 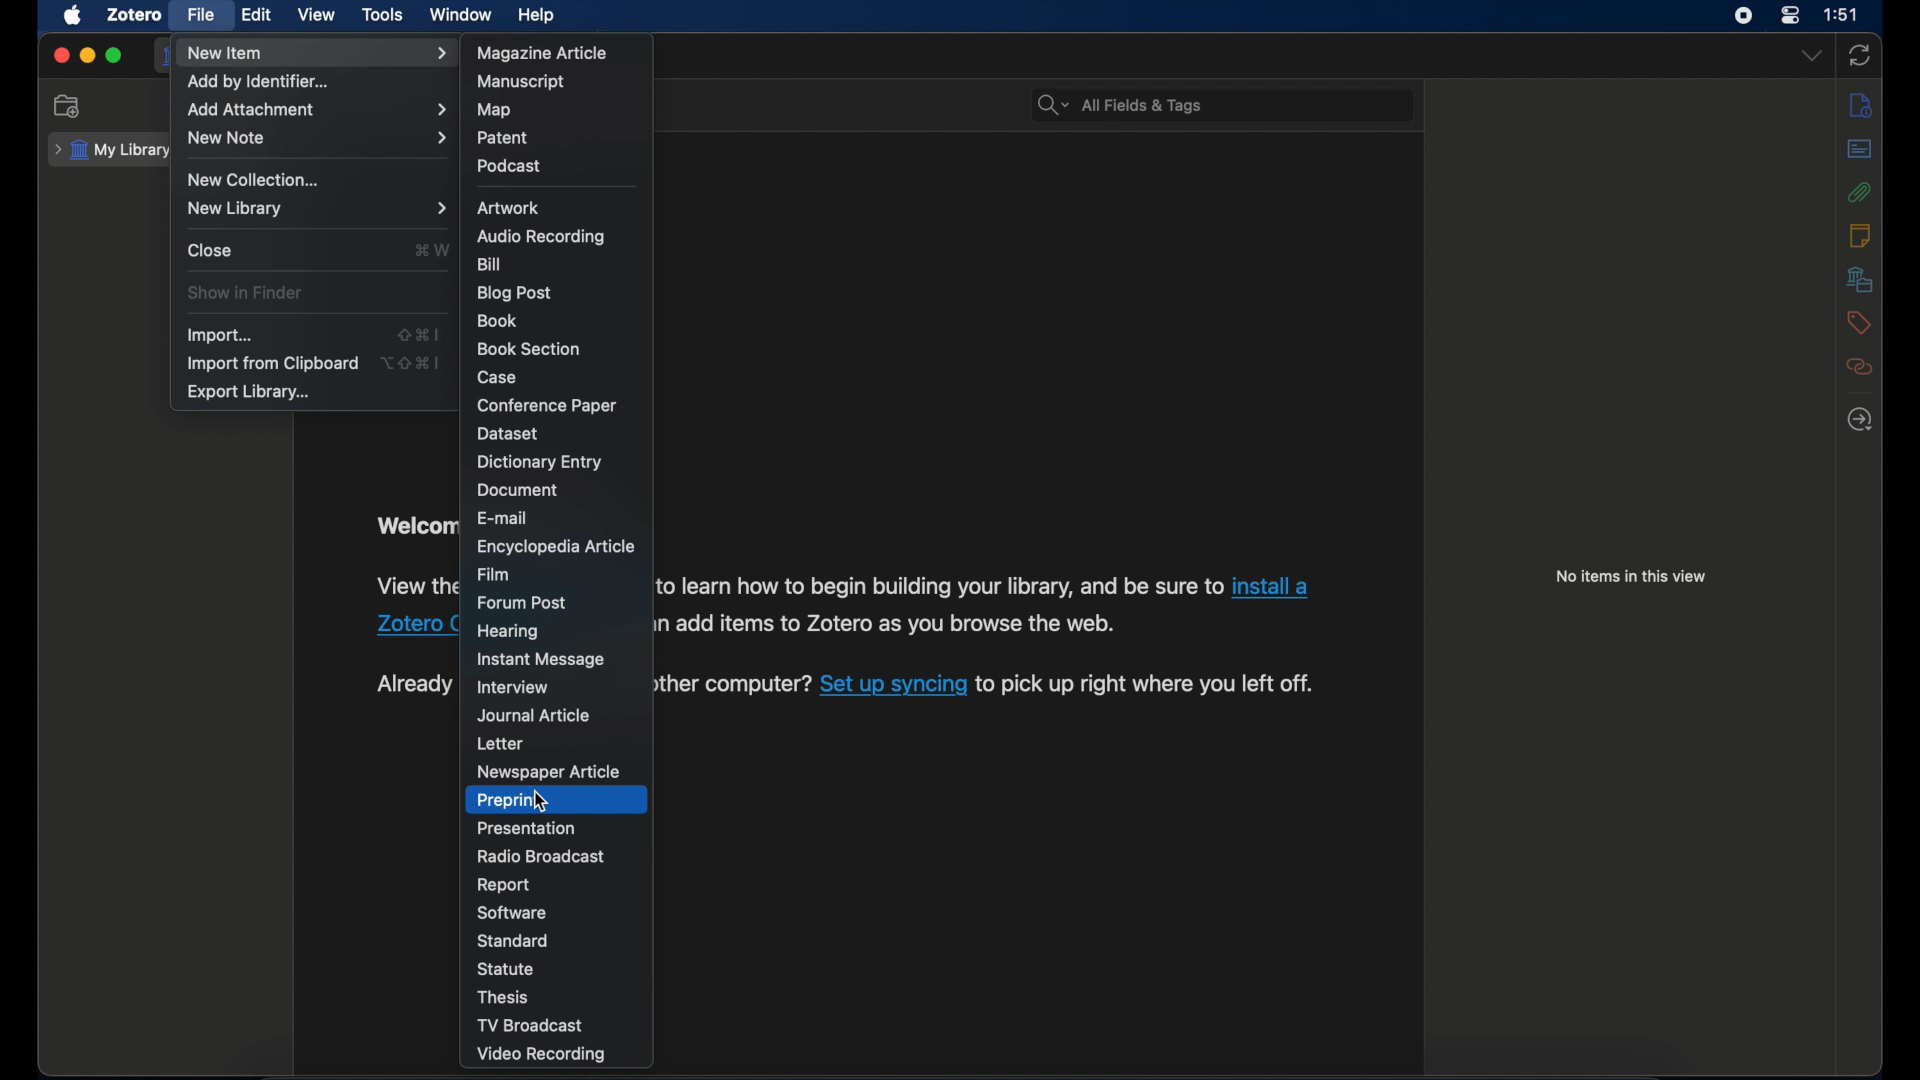 I want to click on document, so click(x=520, y=491).